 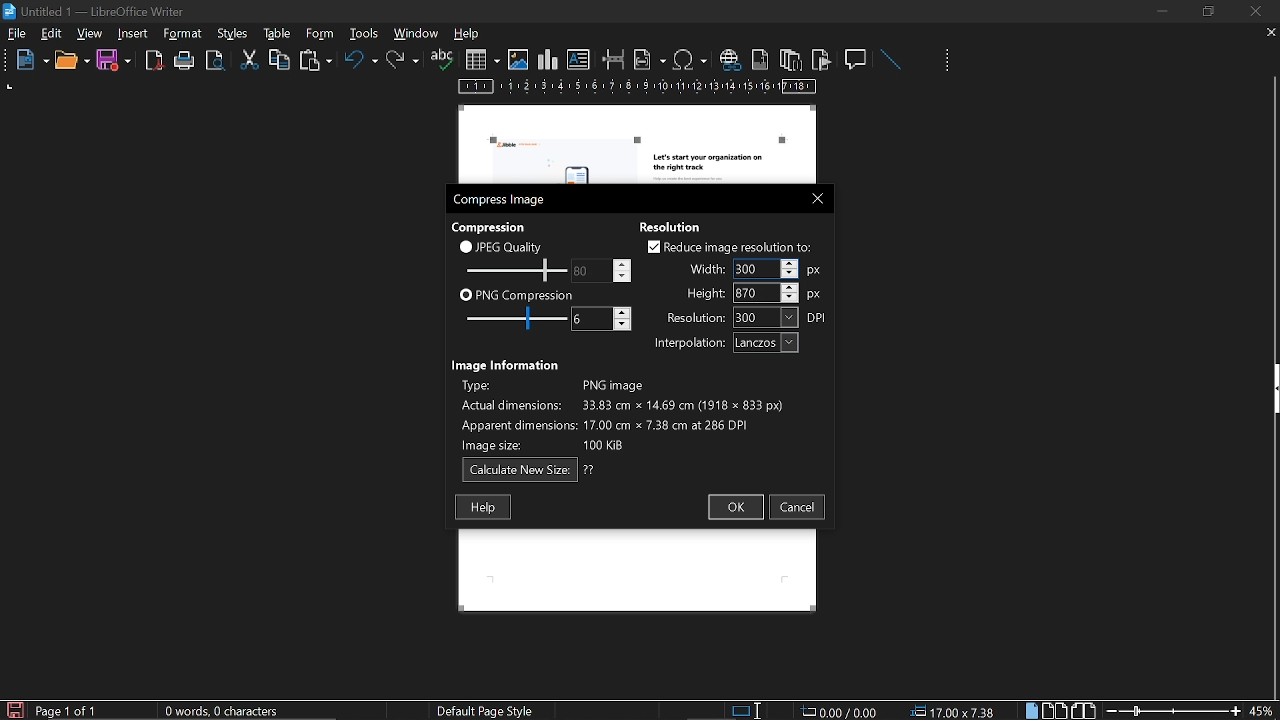 I want to click on edit, so click(x=52, y=35).